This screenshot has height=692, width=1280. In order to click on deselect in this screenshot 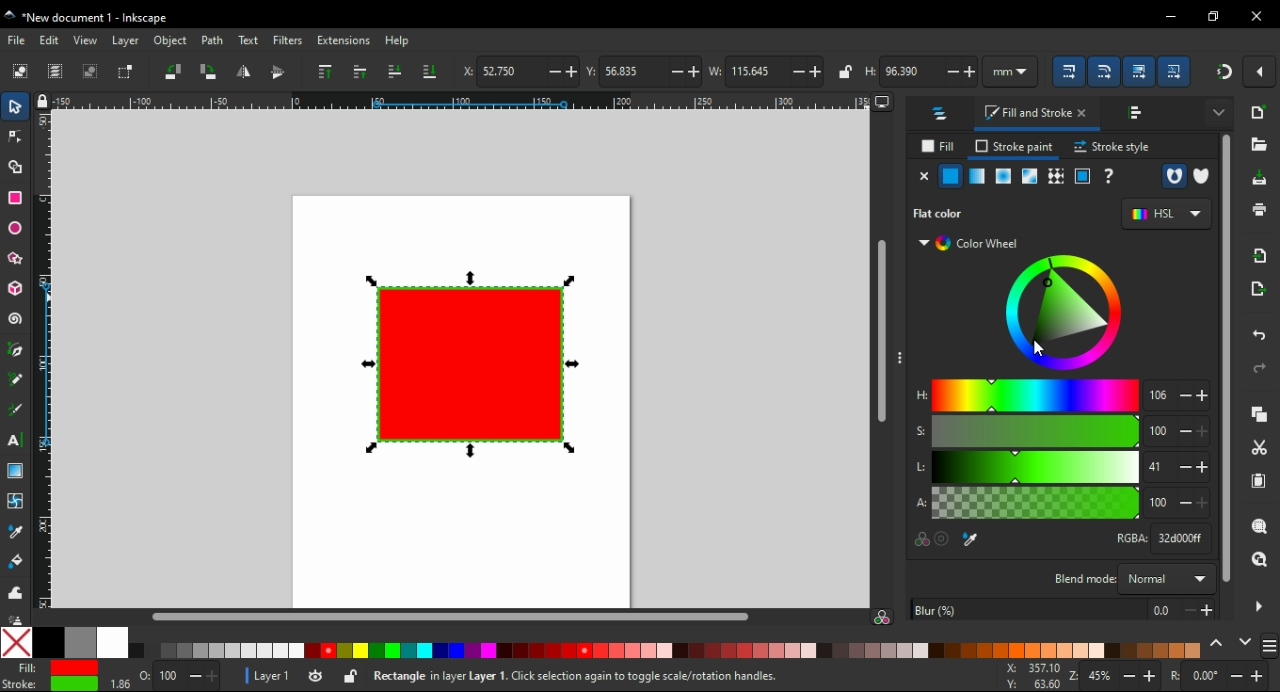, I will do `click(90, 71)`.